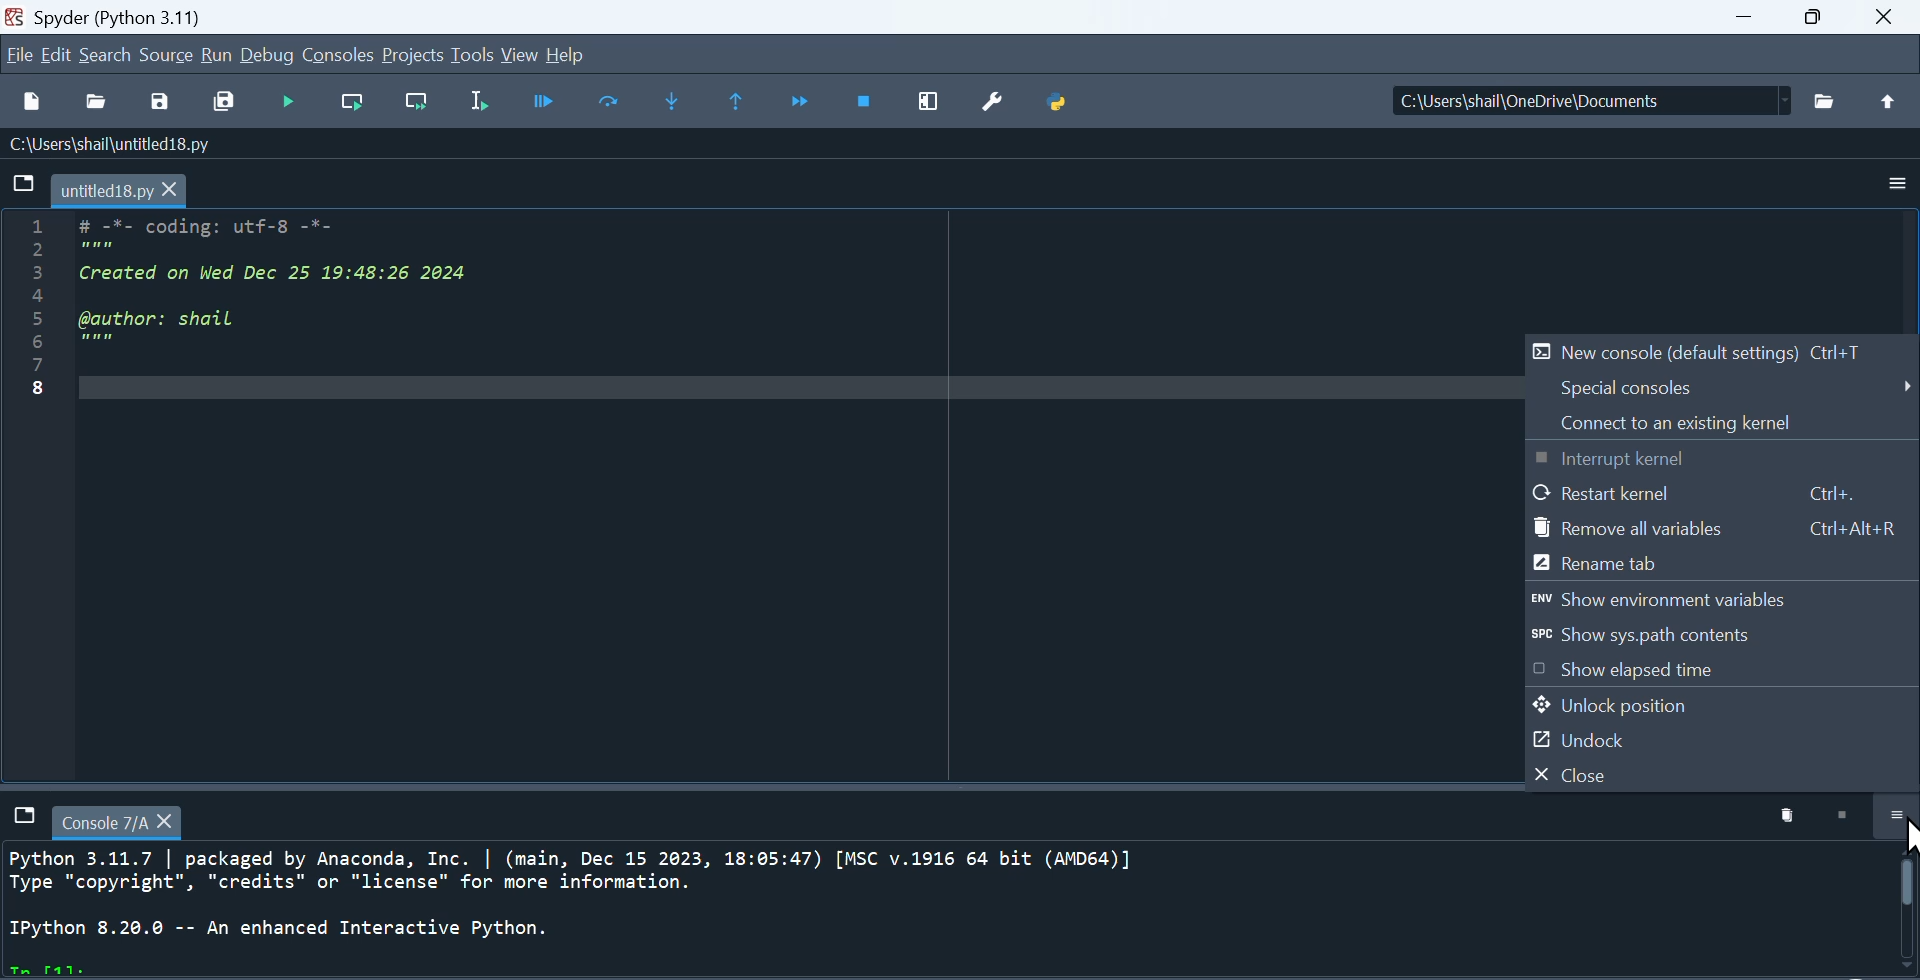 The height and width of the screenshot is (980, 1920). I want to click on maximize, so click(1813, 18).